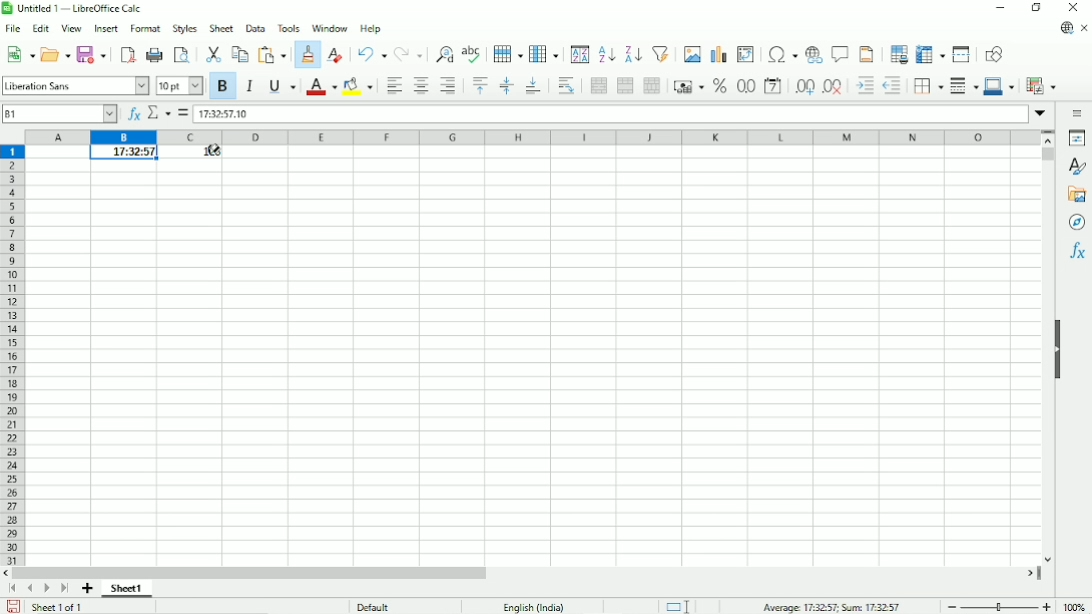 This screenshot has width=1092, height=614. I want to click on Average: 17:3257: Sum 17.3257, so click(832, 606).